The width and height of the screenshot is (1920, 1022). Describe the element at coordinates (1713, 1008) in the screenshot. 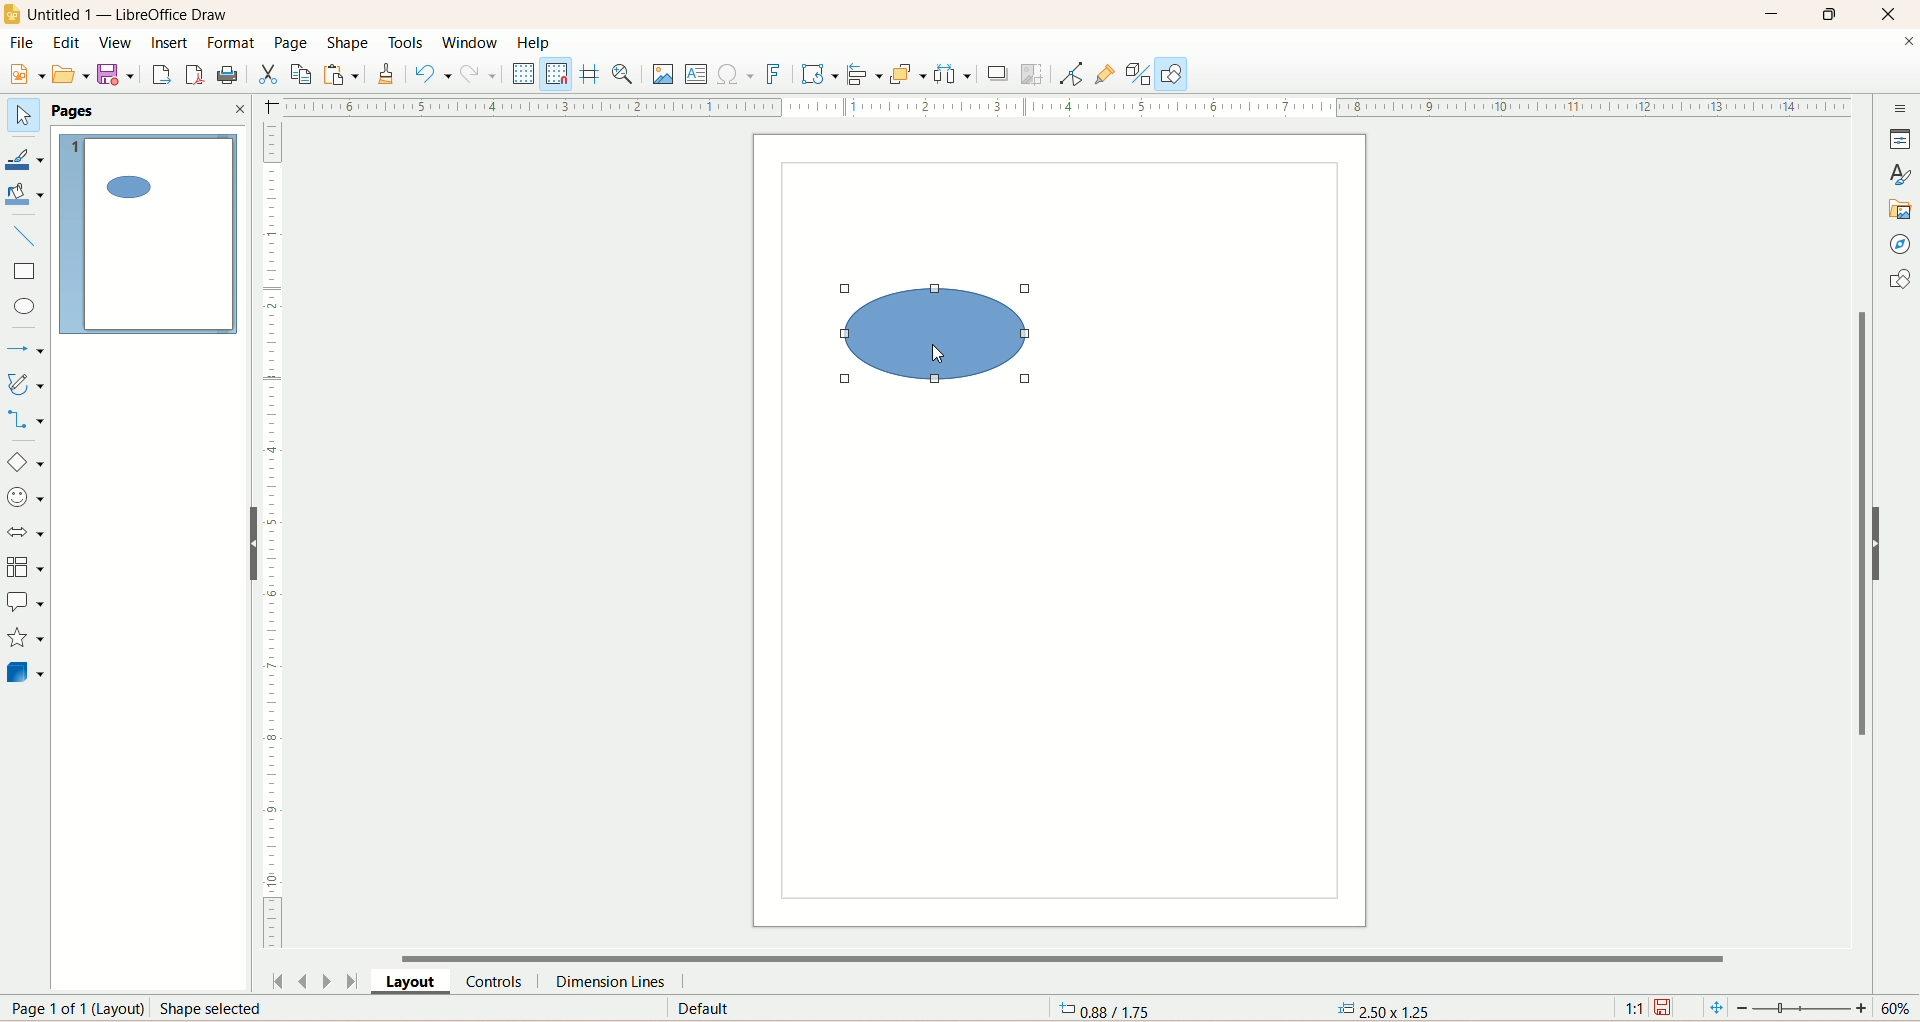

I see `fit page to current window` at that location.